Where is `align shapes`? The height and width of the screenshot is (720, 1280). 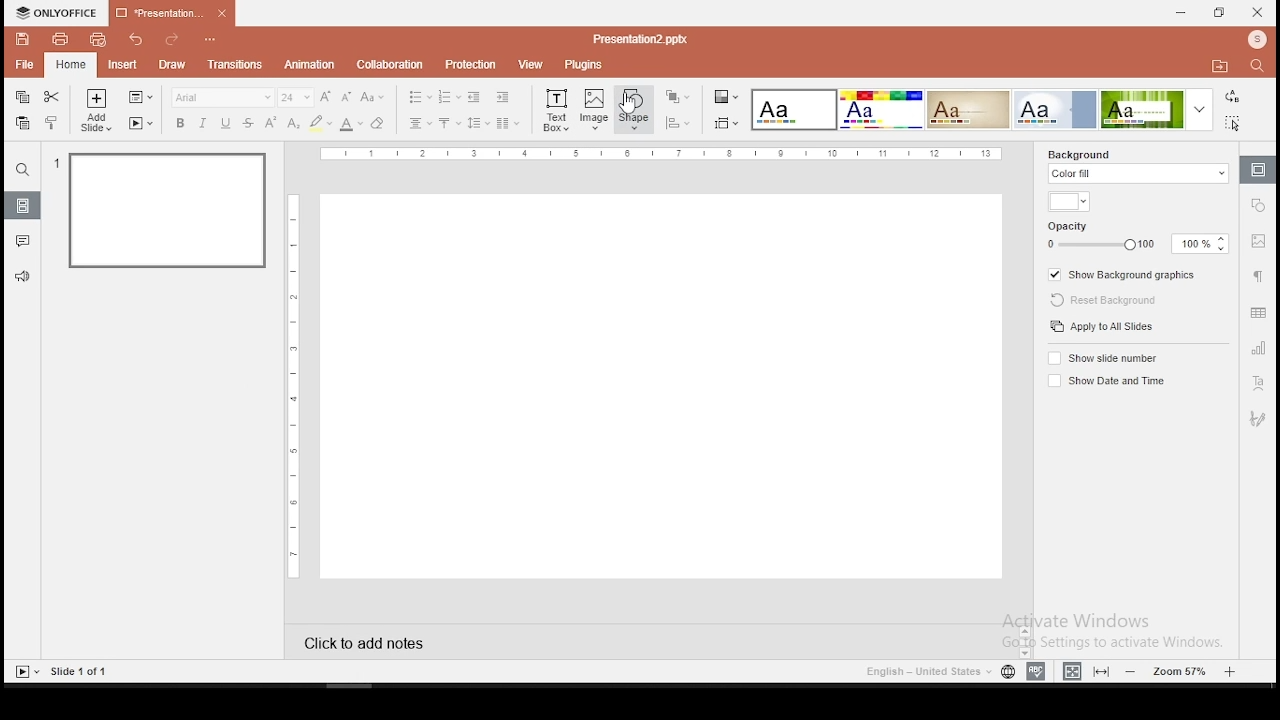 align shapes is located at coordinates (677, 123).